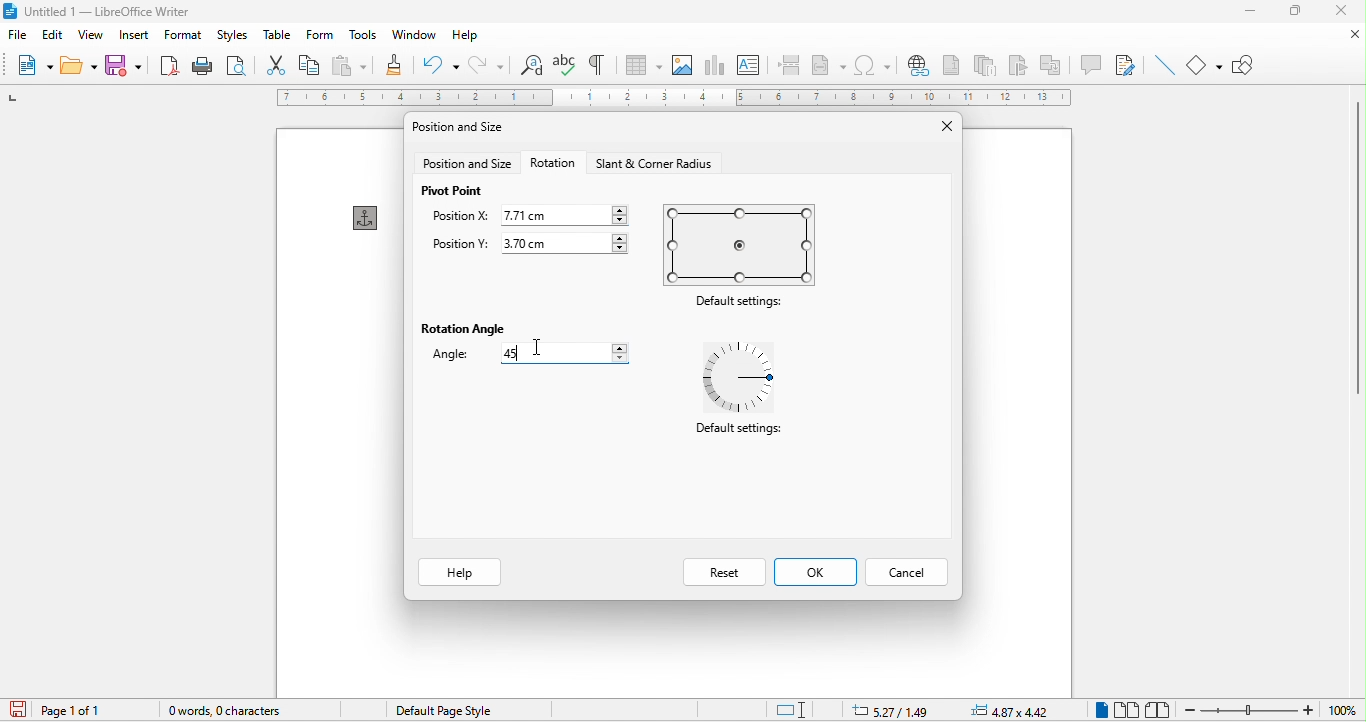  Describe the element at coordinates (467, 163) in the screenshot. I see `position and size` at that location.